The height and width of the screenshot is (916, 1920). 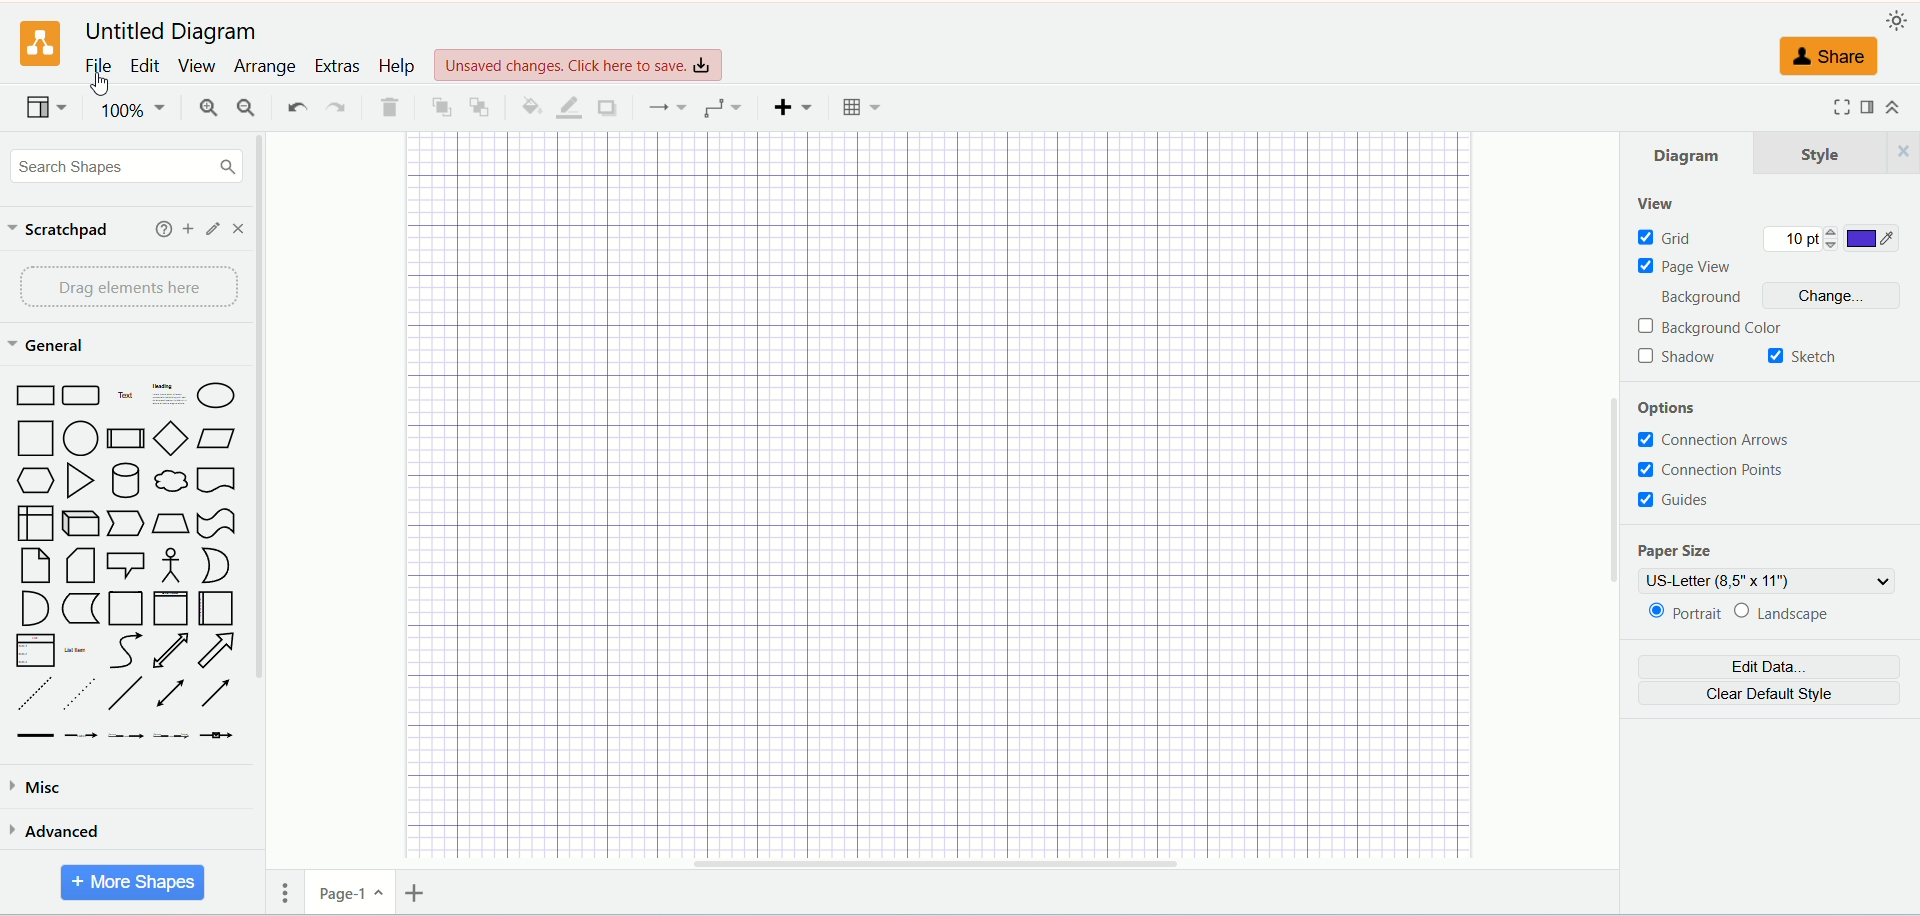 What do you see at coordinates (30, 693) in the screenshot?
I see `Dashed Line` at bounding box center [30, 693].